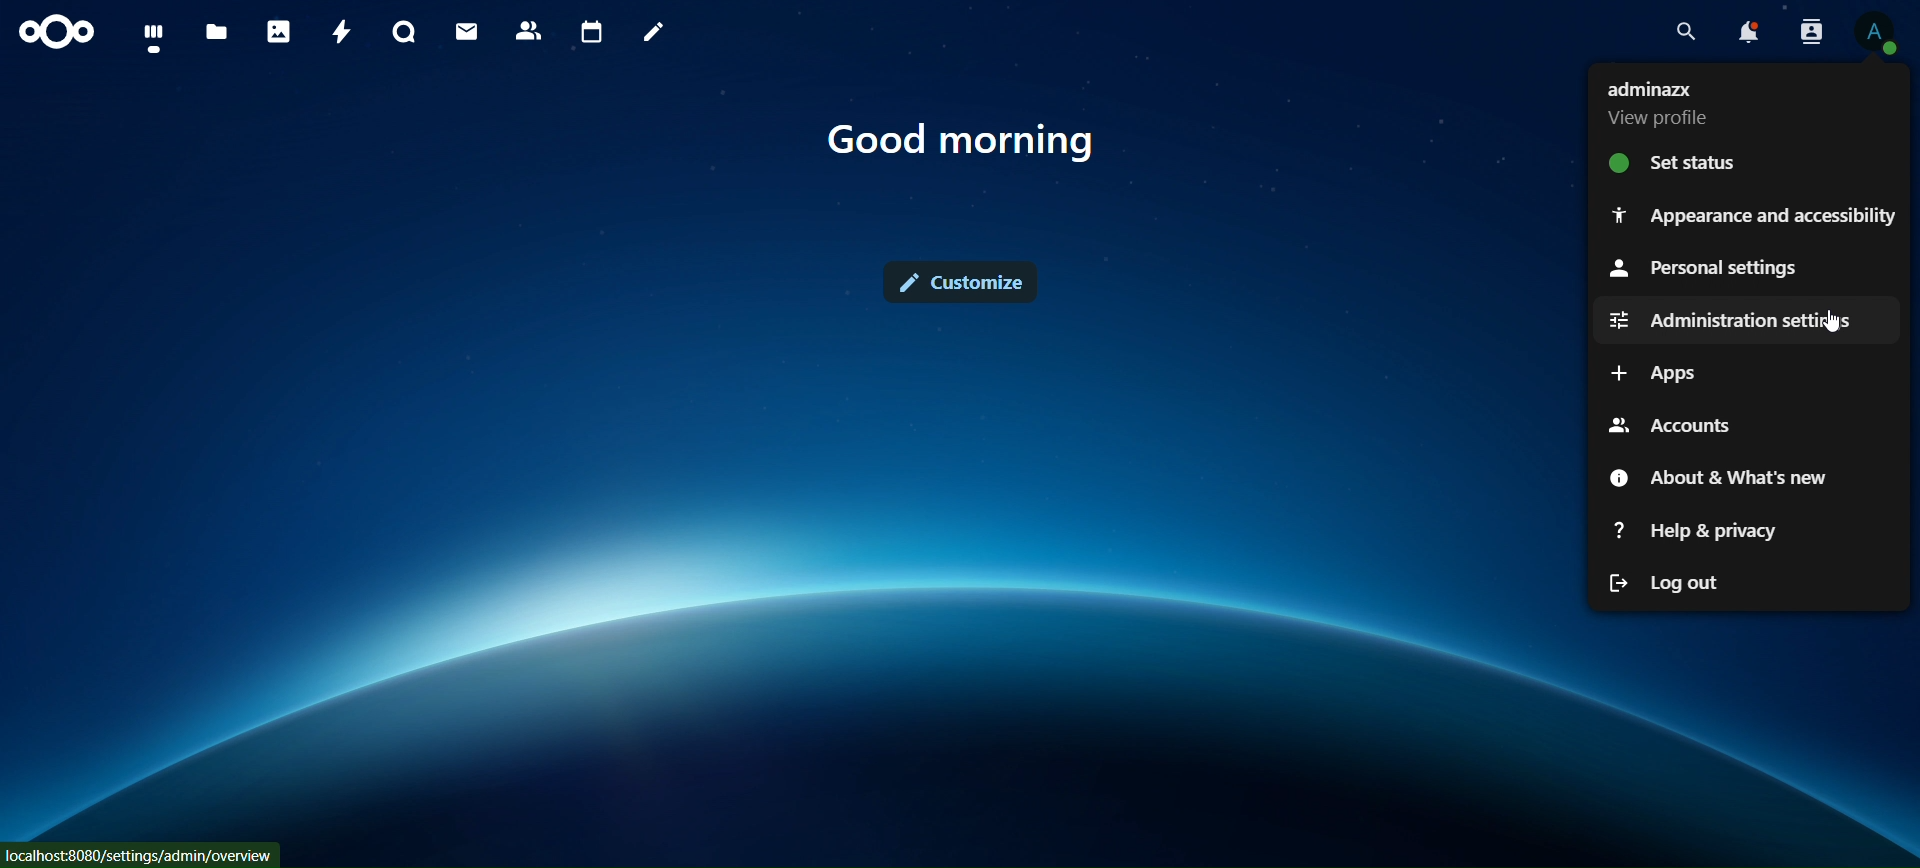  What do you see at coordinates (144, 855) in the screenshot?
I see `Iocalhost-8080 /settings /admin/overview` at bounding box center [144, 855].